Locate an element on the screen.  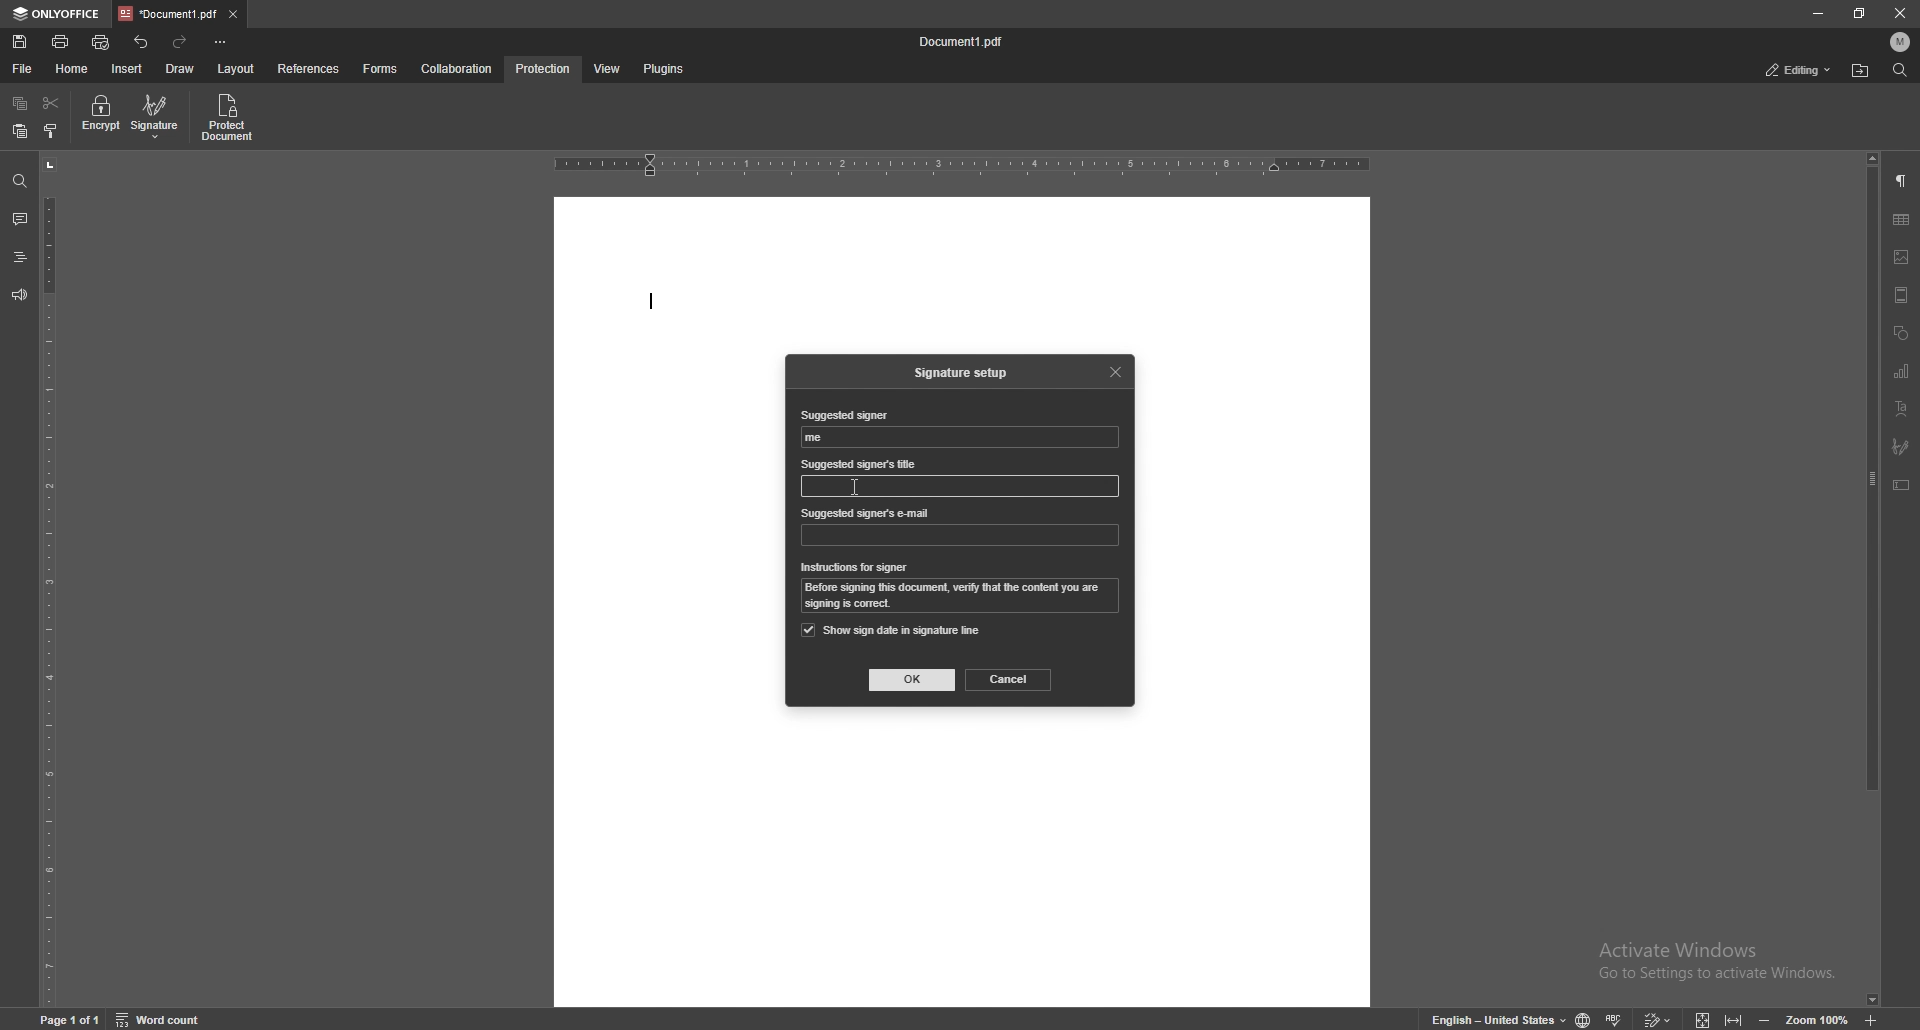
quick print is located at coordinates (102, 44).